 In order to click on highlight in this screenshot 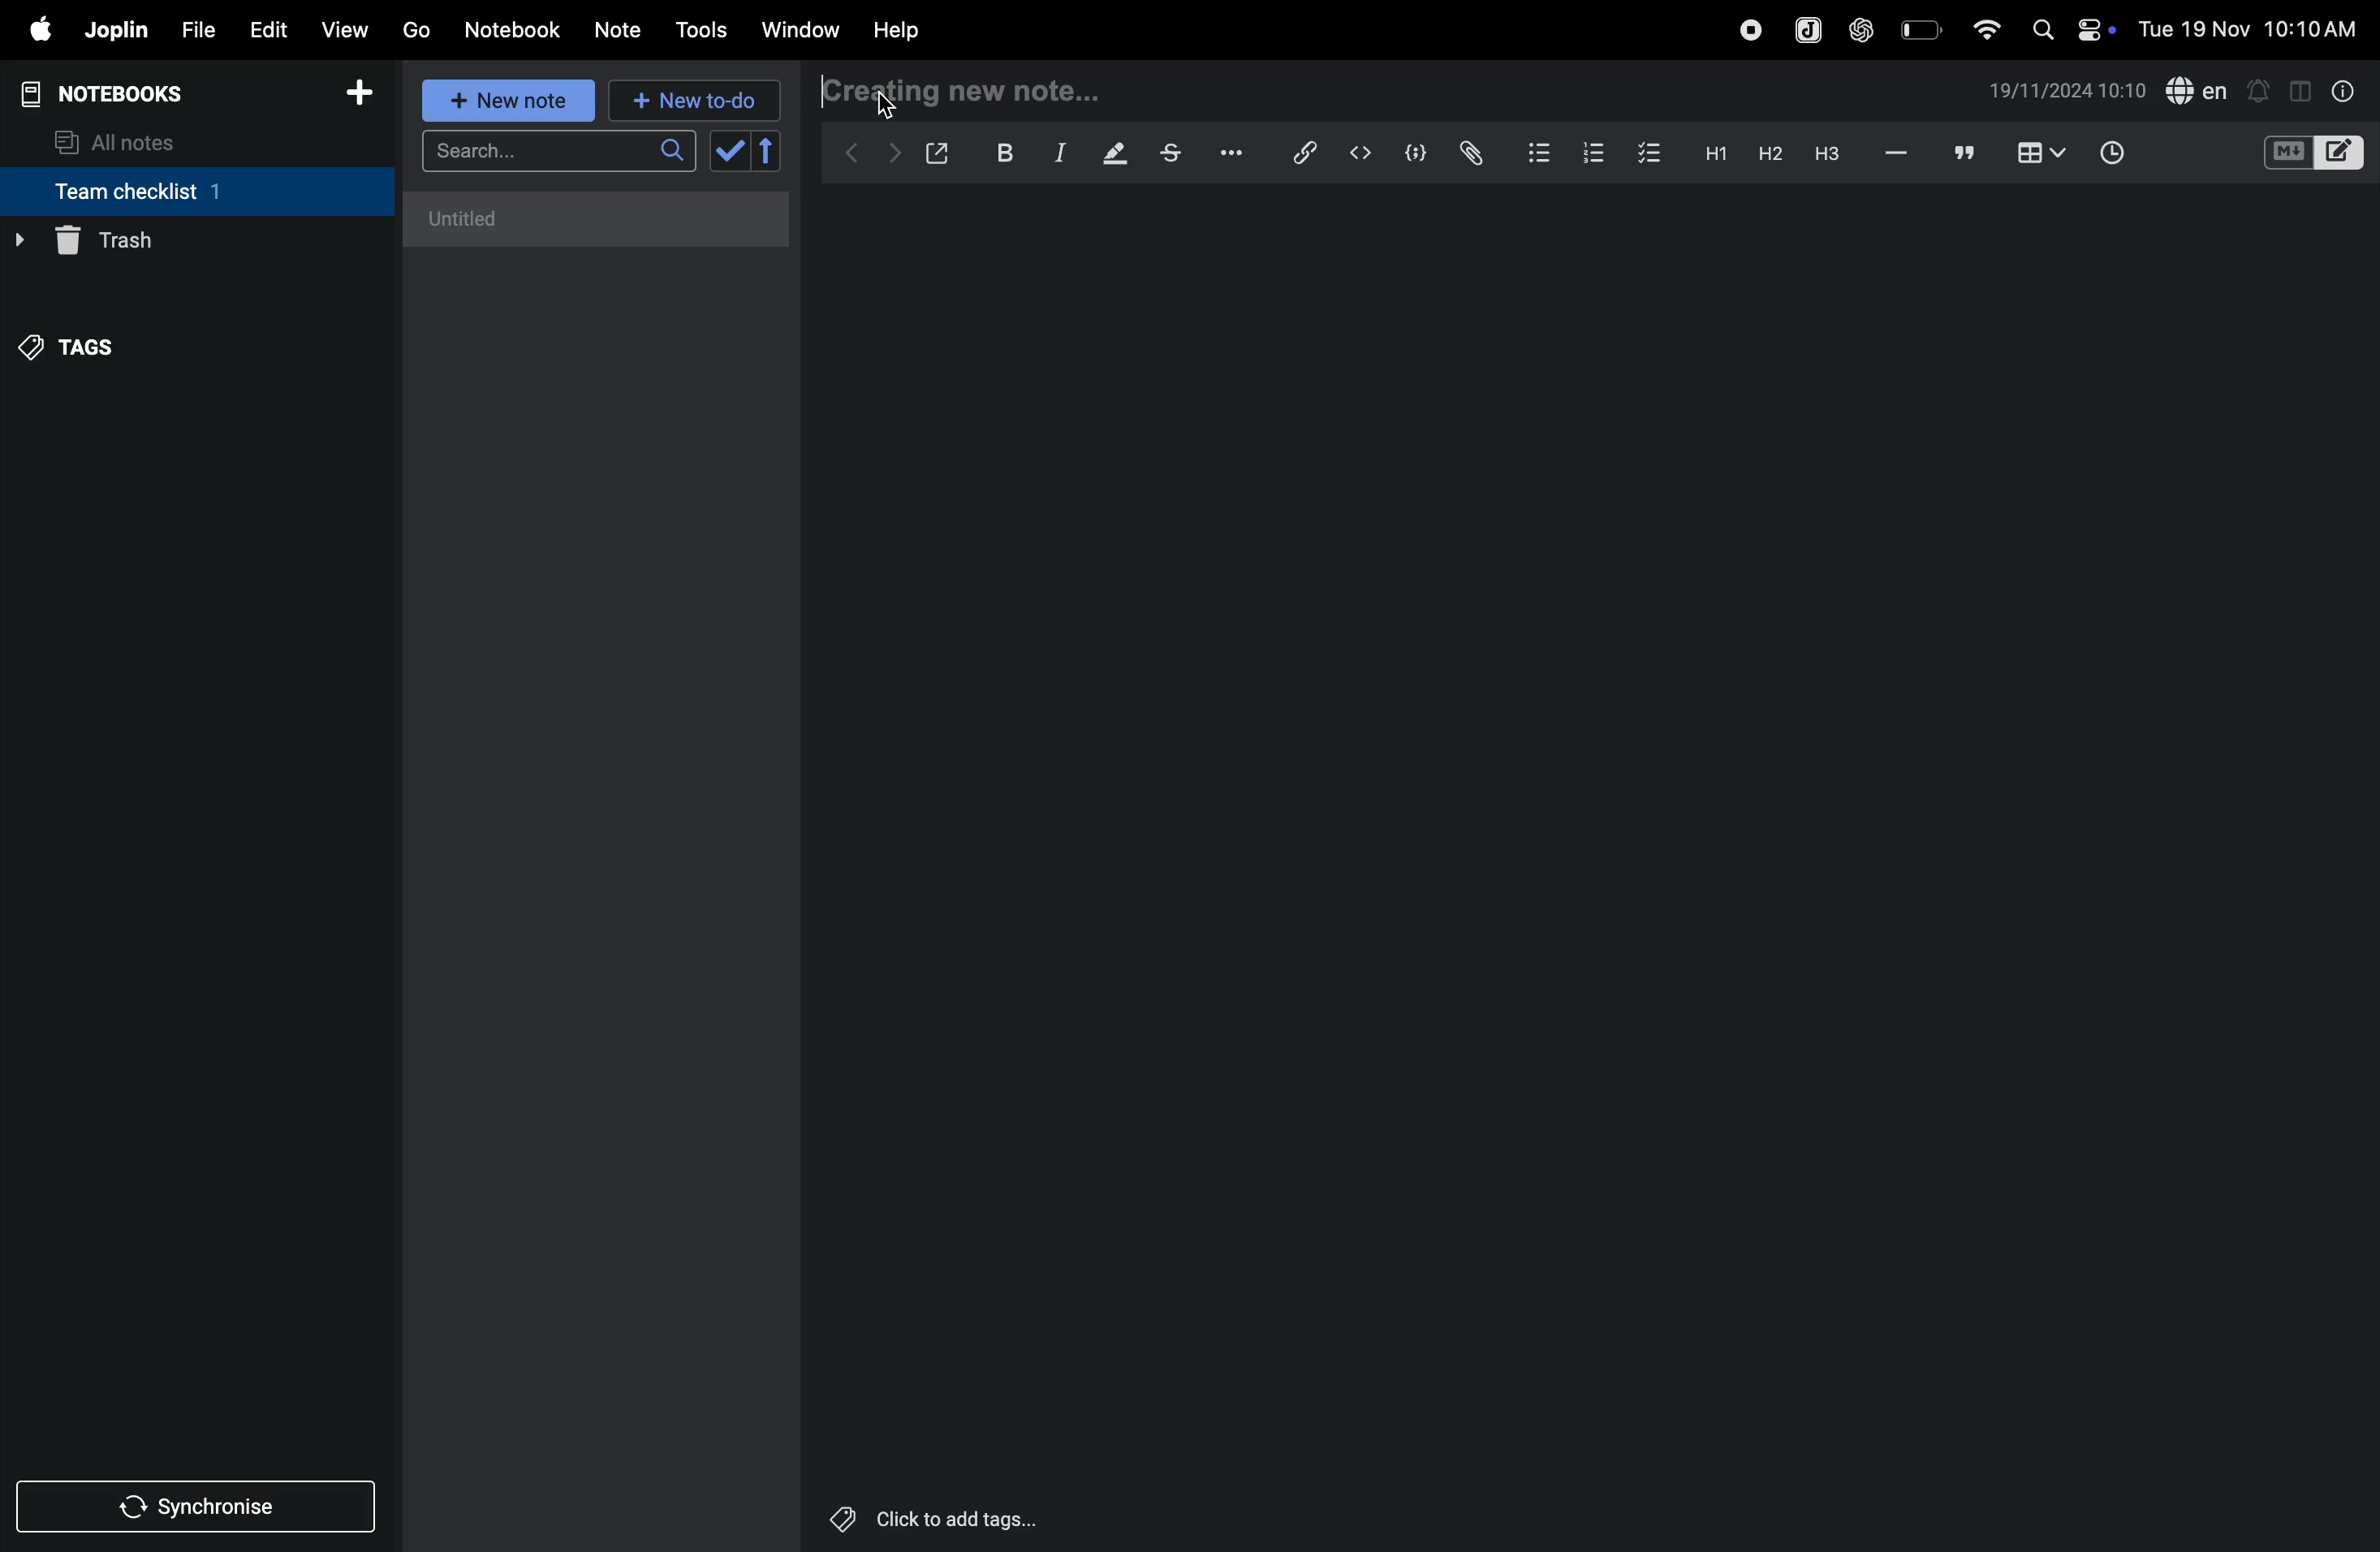, I will do `click(1112, 154)`.